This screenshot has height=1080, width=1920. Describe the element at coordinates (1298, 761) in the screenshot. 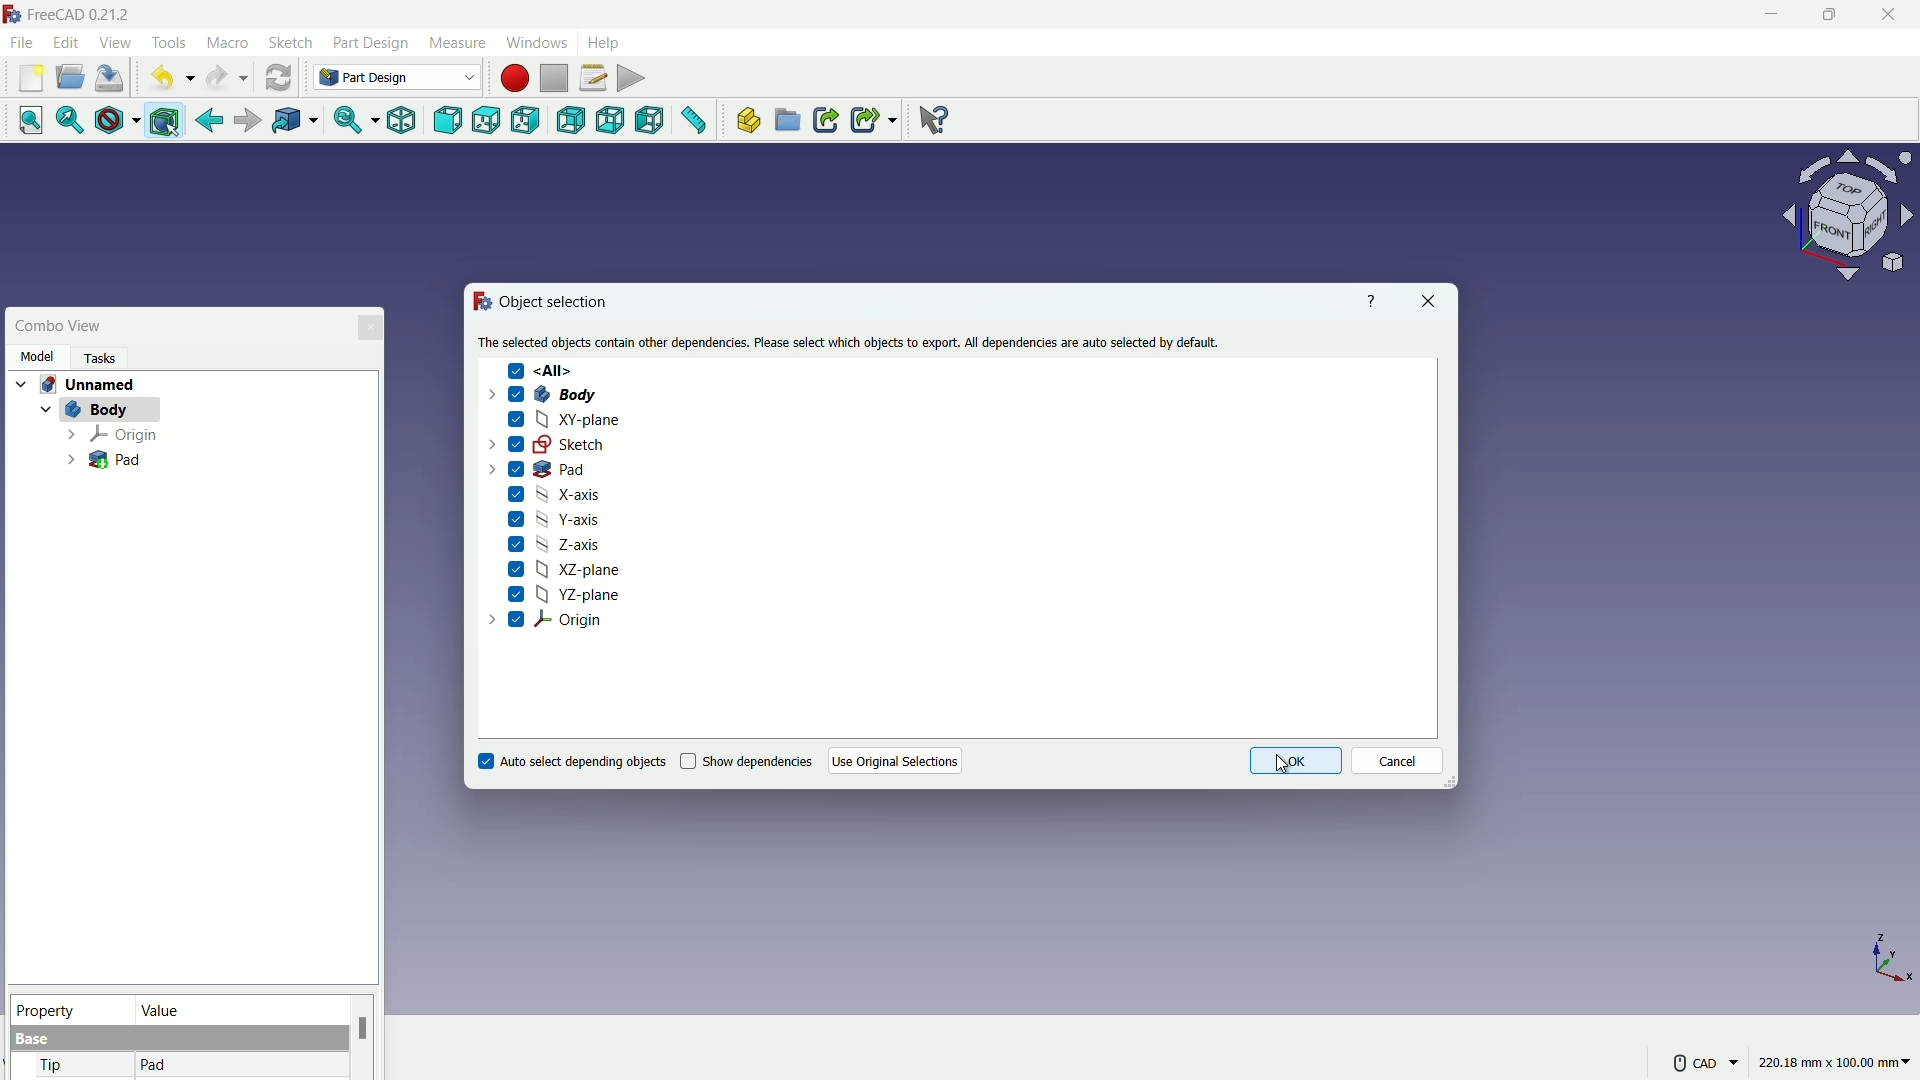

I see `OK` at that location.